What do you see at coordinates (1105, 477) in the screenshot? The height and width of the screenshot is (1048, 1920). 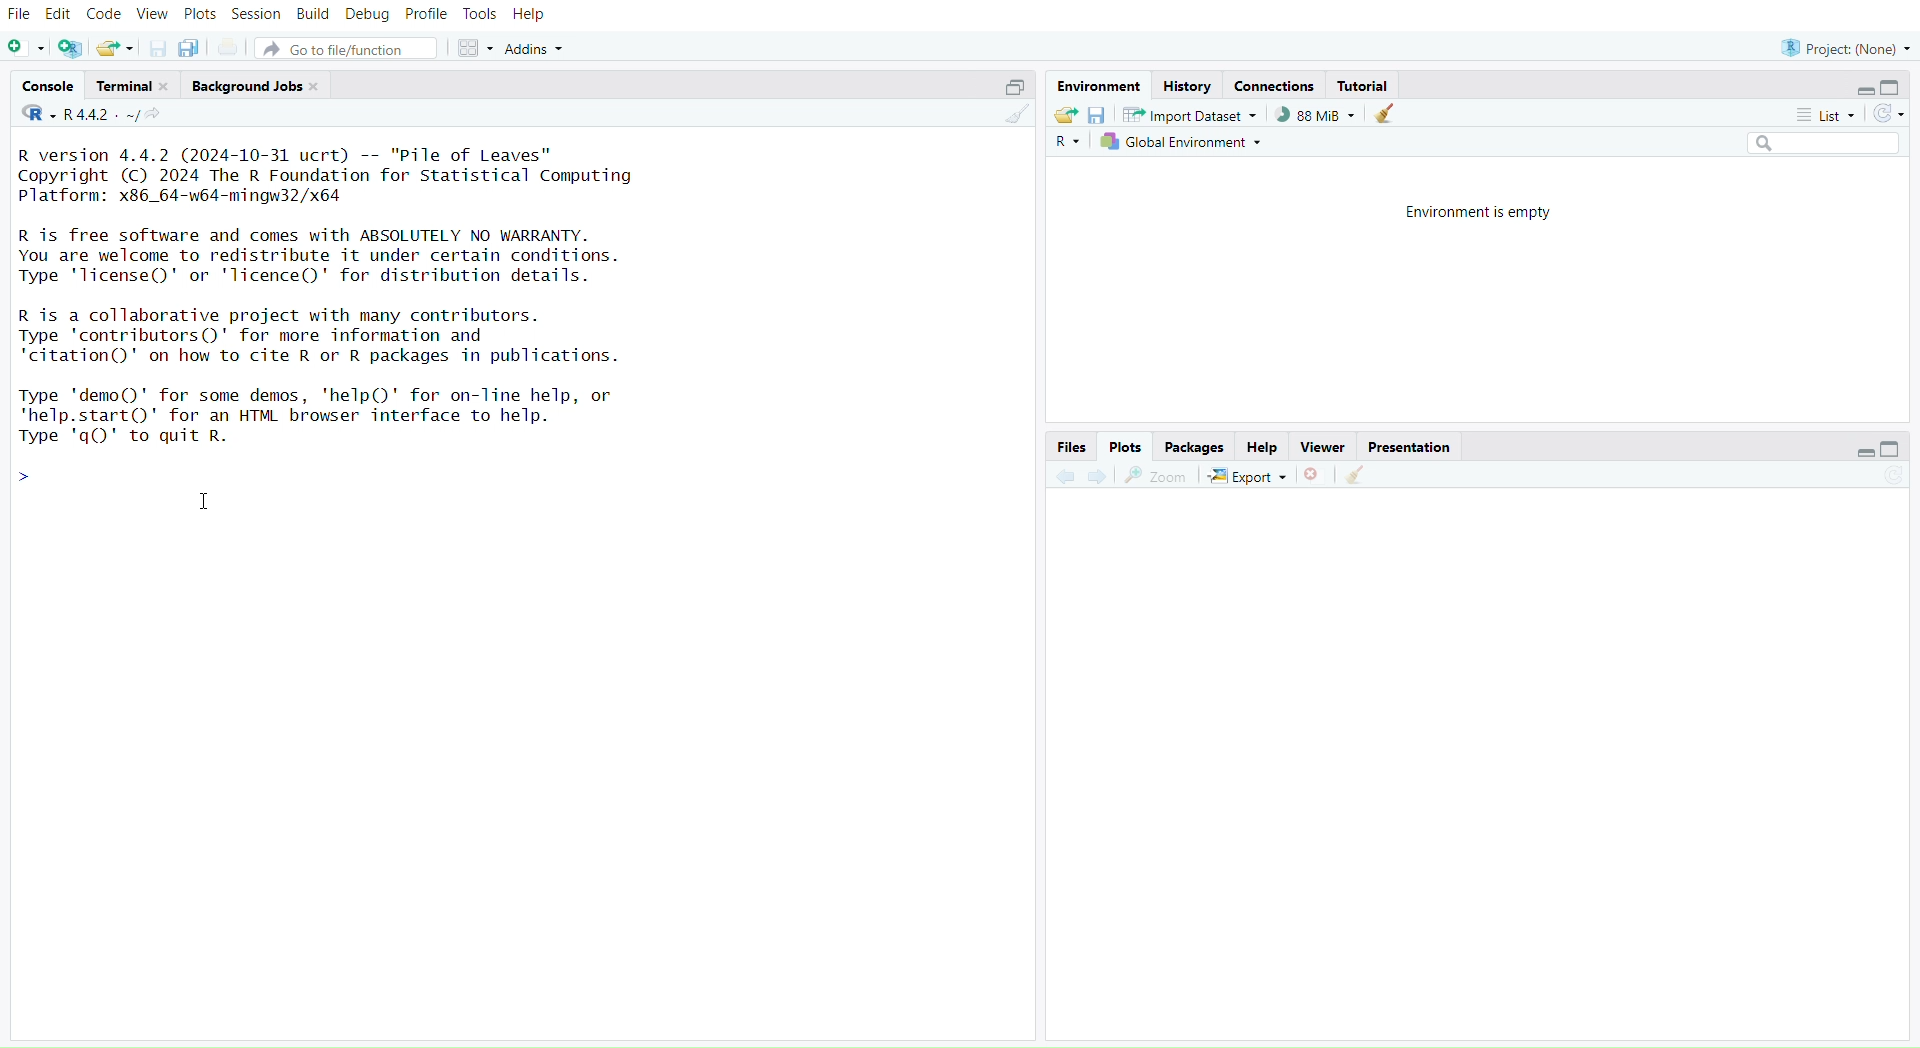 I see `forward` at bounding box center [1105, 477].